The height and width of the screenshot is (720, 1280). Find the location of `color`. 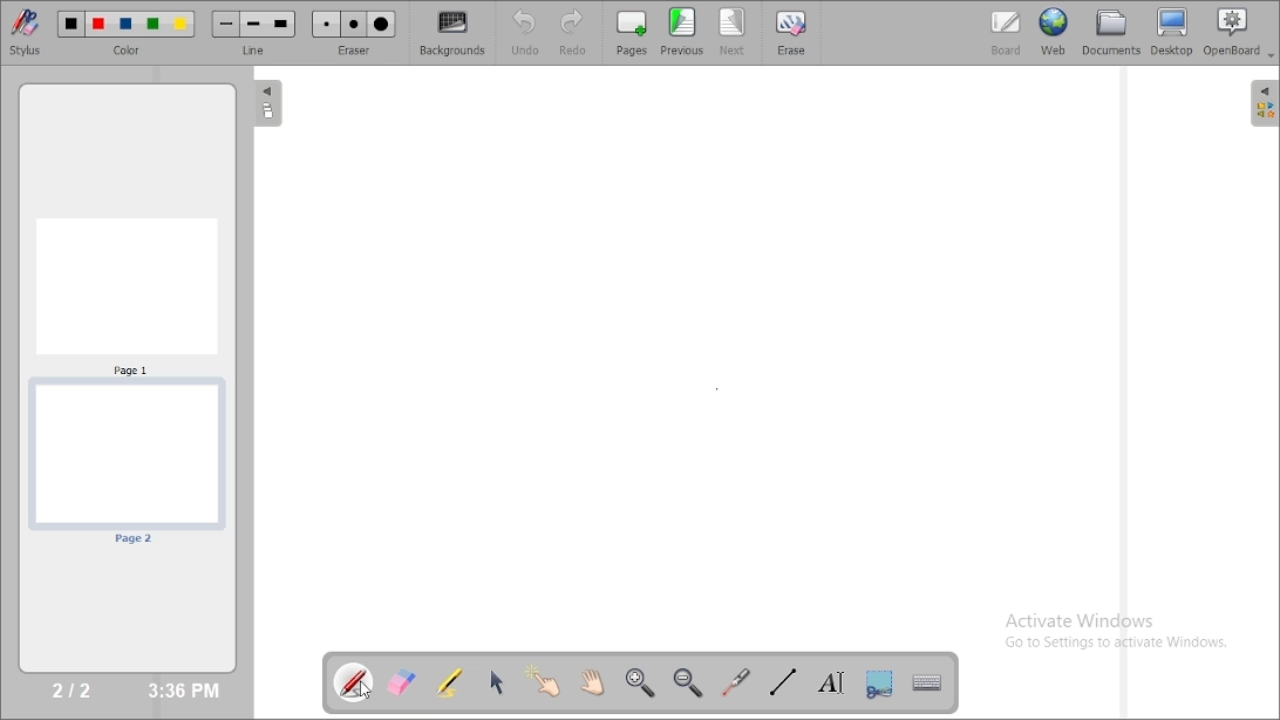

color is located at coordinates (130, 51).